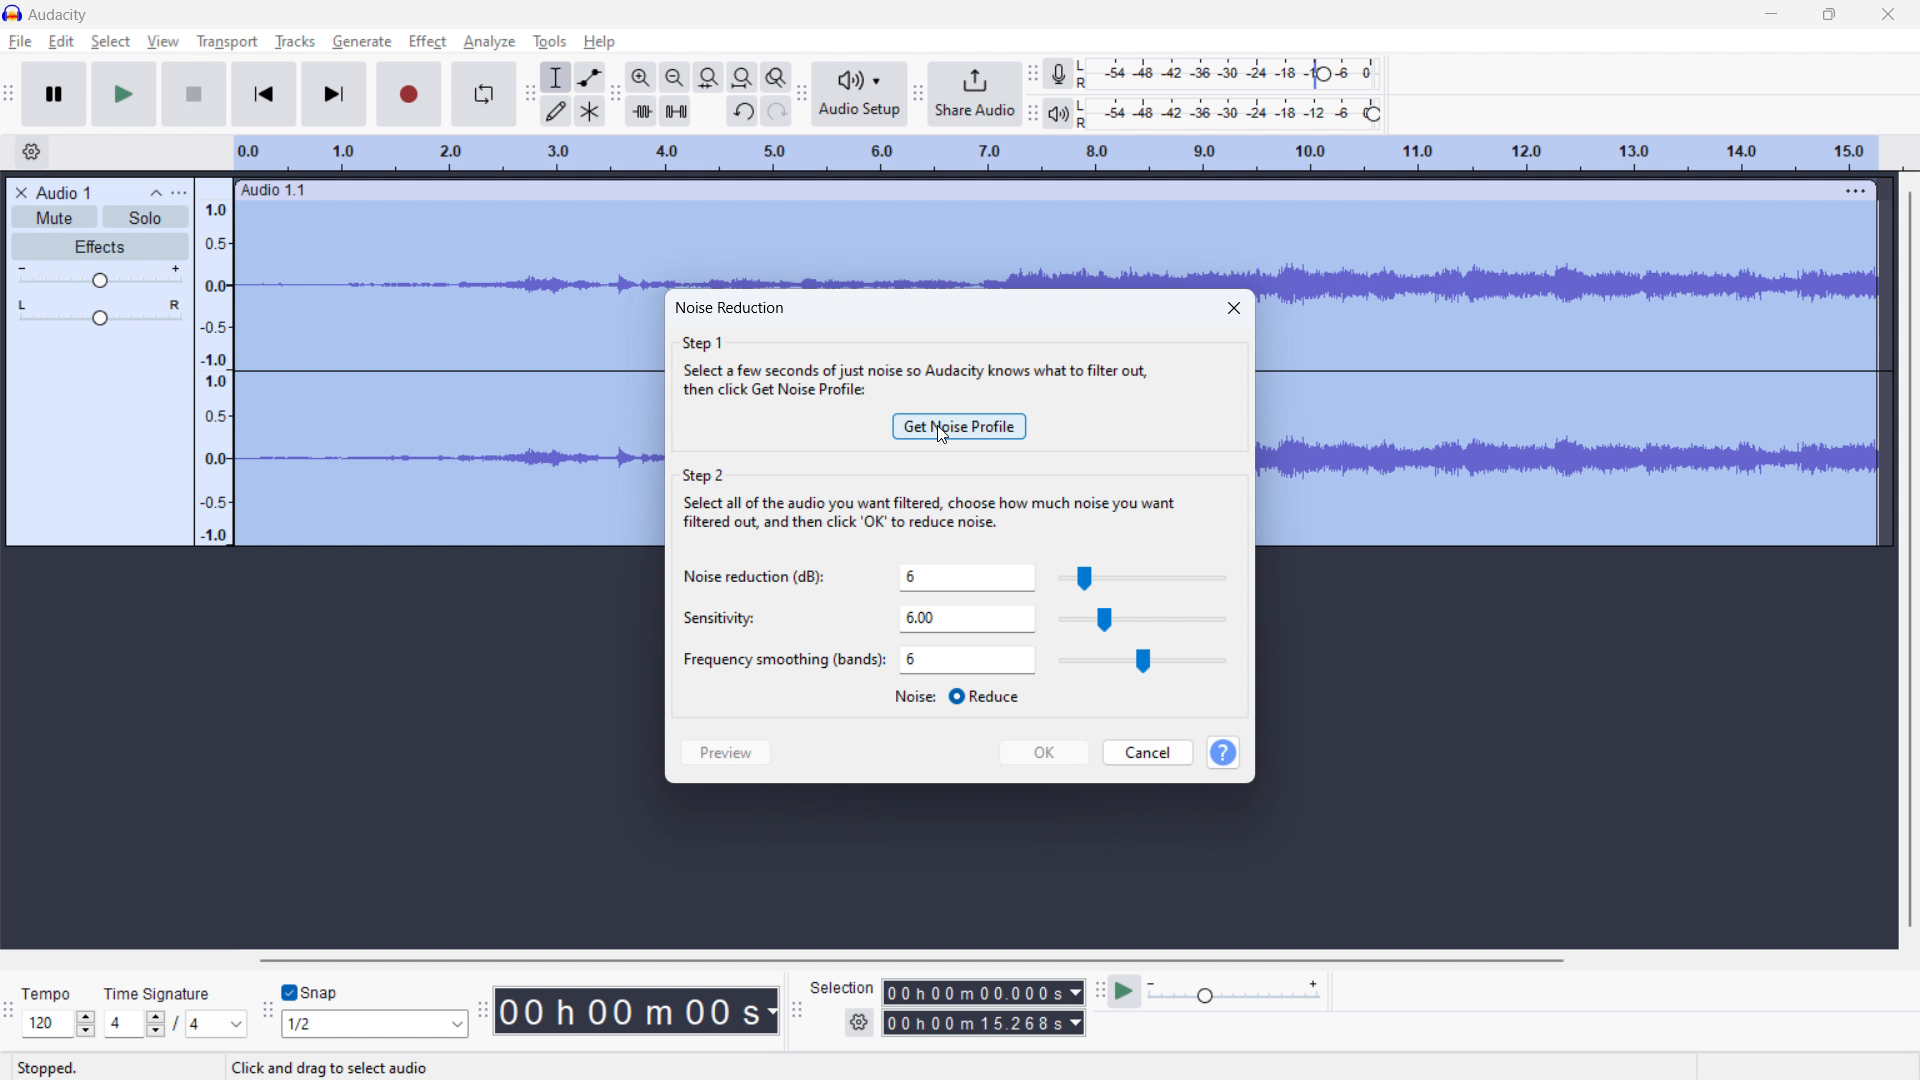 The image size is (1920, 1080). Describe the element at coordinates (797, 1006) in the screenshot. I see `selection toolbar` at that location.